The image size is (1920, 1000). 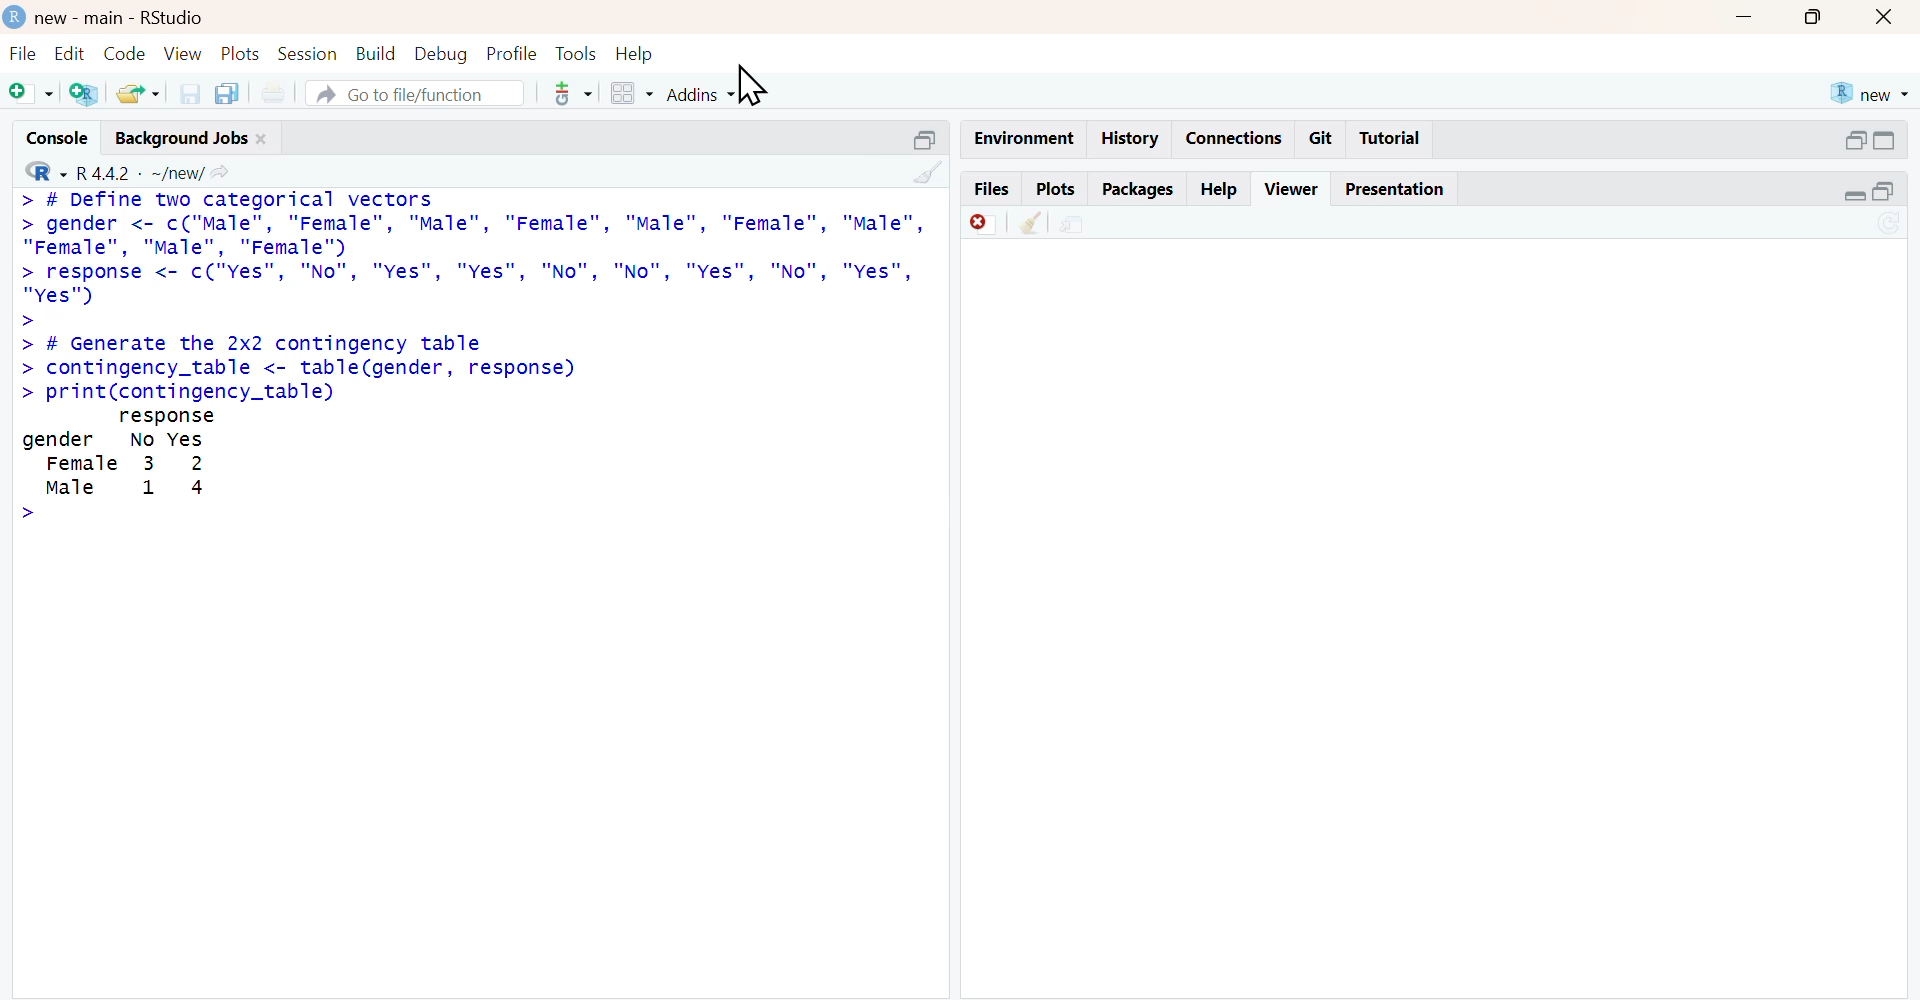 What do you see at coordinates (701, 95) in the screenshot?
I see `addins` at bounding box center [701, 95].